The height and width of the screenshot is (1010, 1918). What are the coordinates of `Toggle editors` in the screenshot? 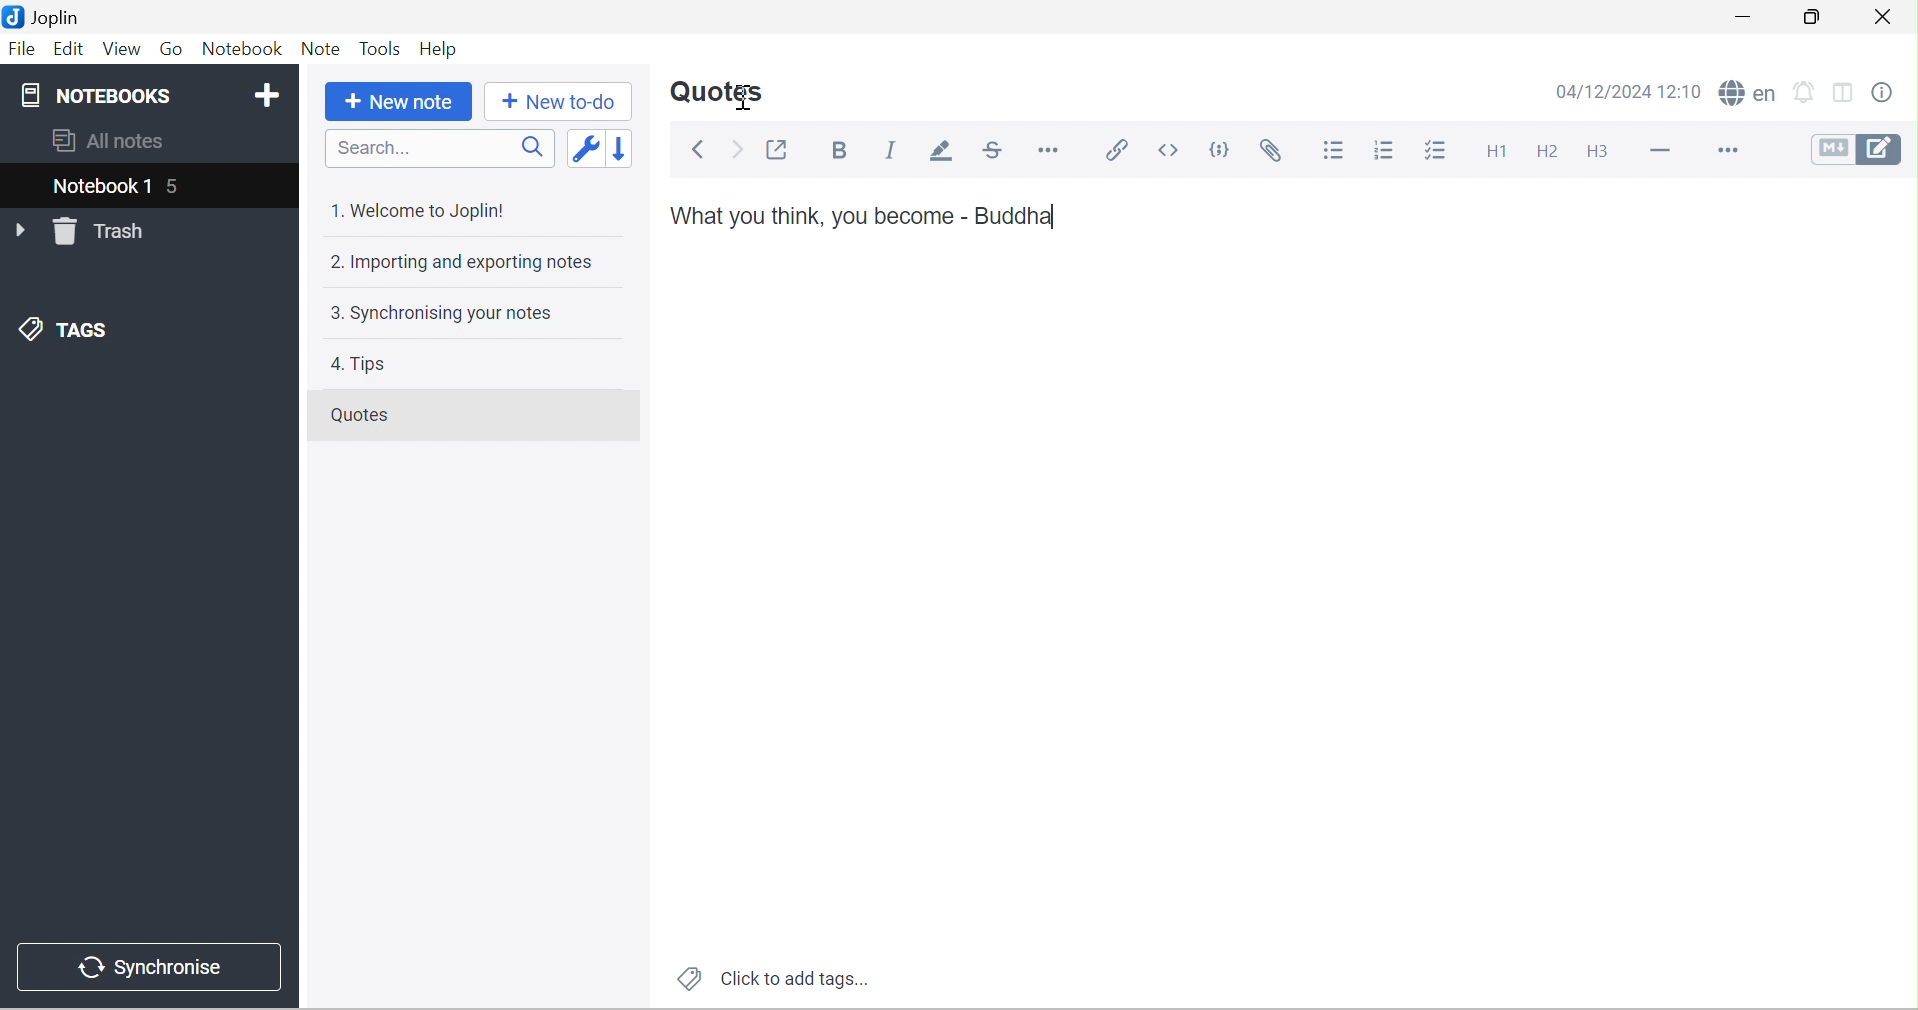 It's located at (1862, 151).